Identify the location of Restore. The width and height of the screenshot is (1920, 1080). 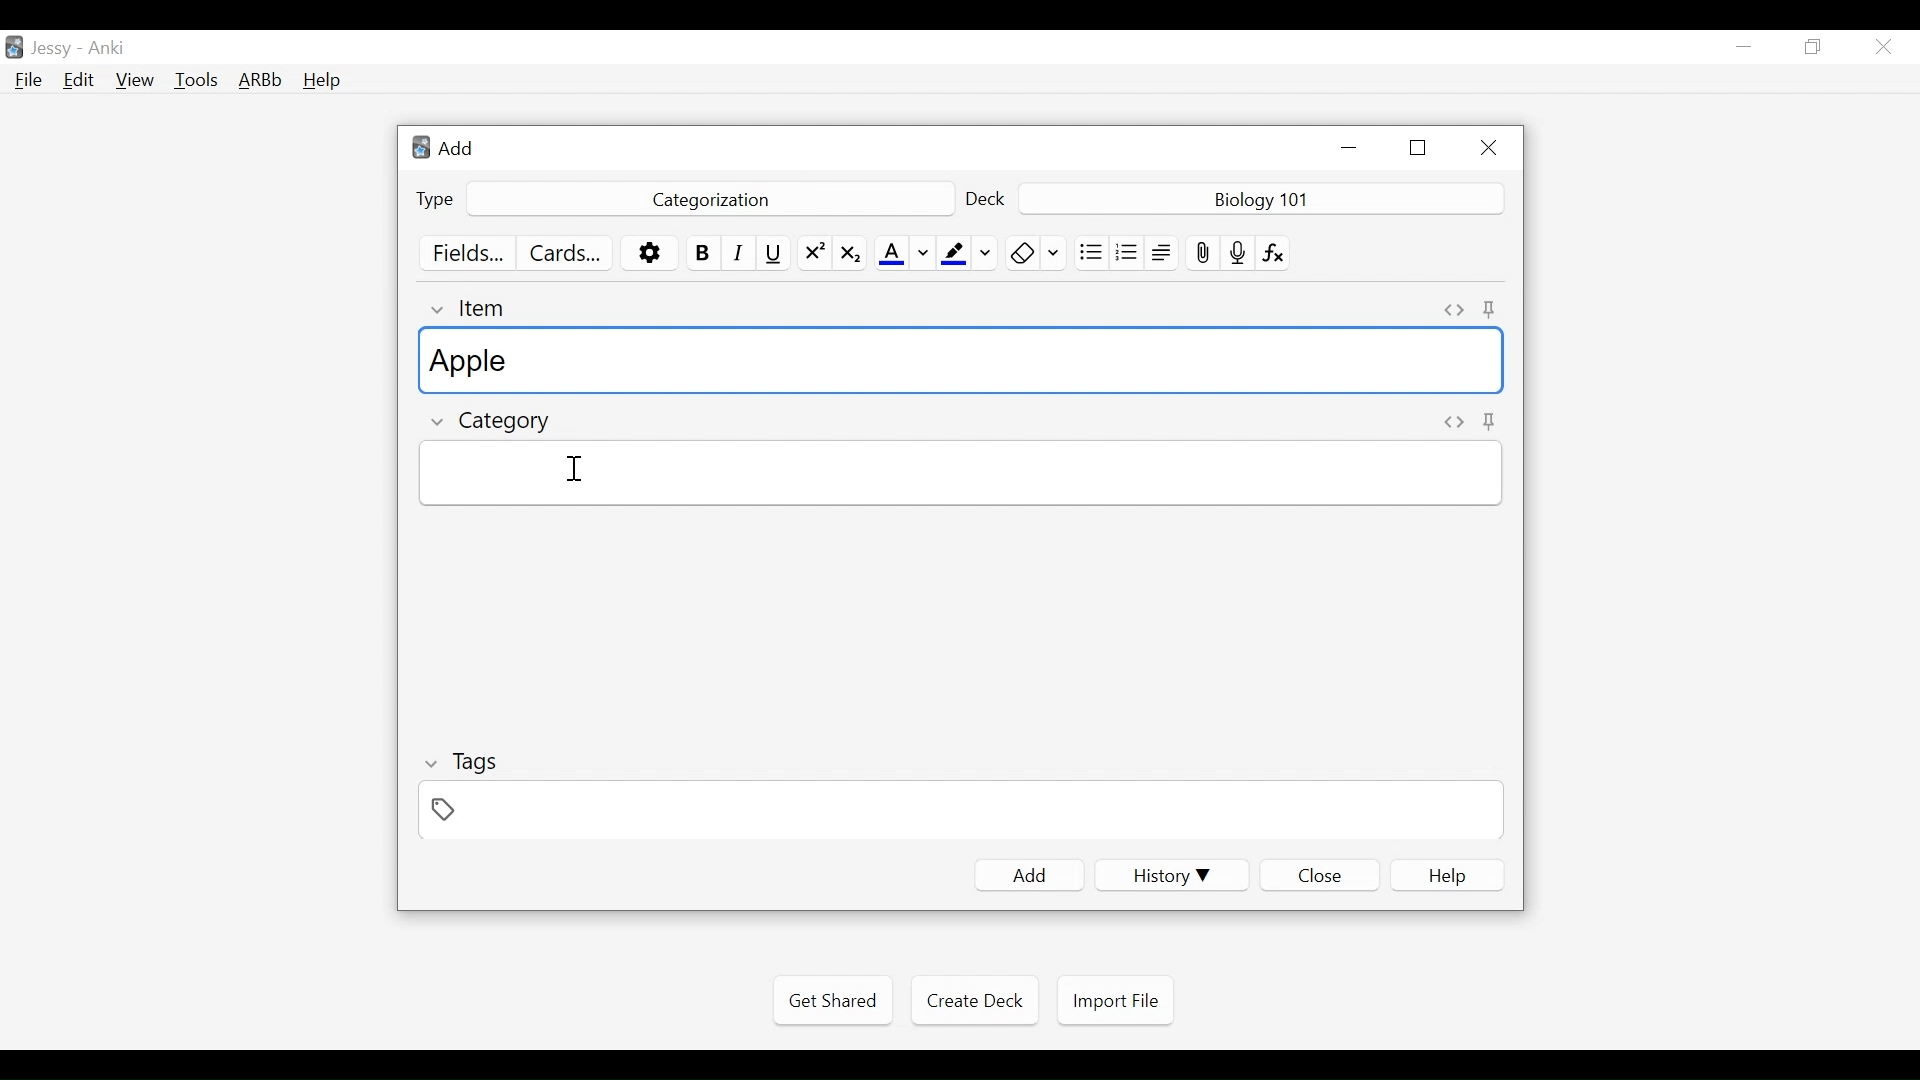
(1419, 148).